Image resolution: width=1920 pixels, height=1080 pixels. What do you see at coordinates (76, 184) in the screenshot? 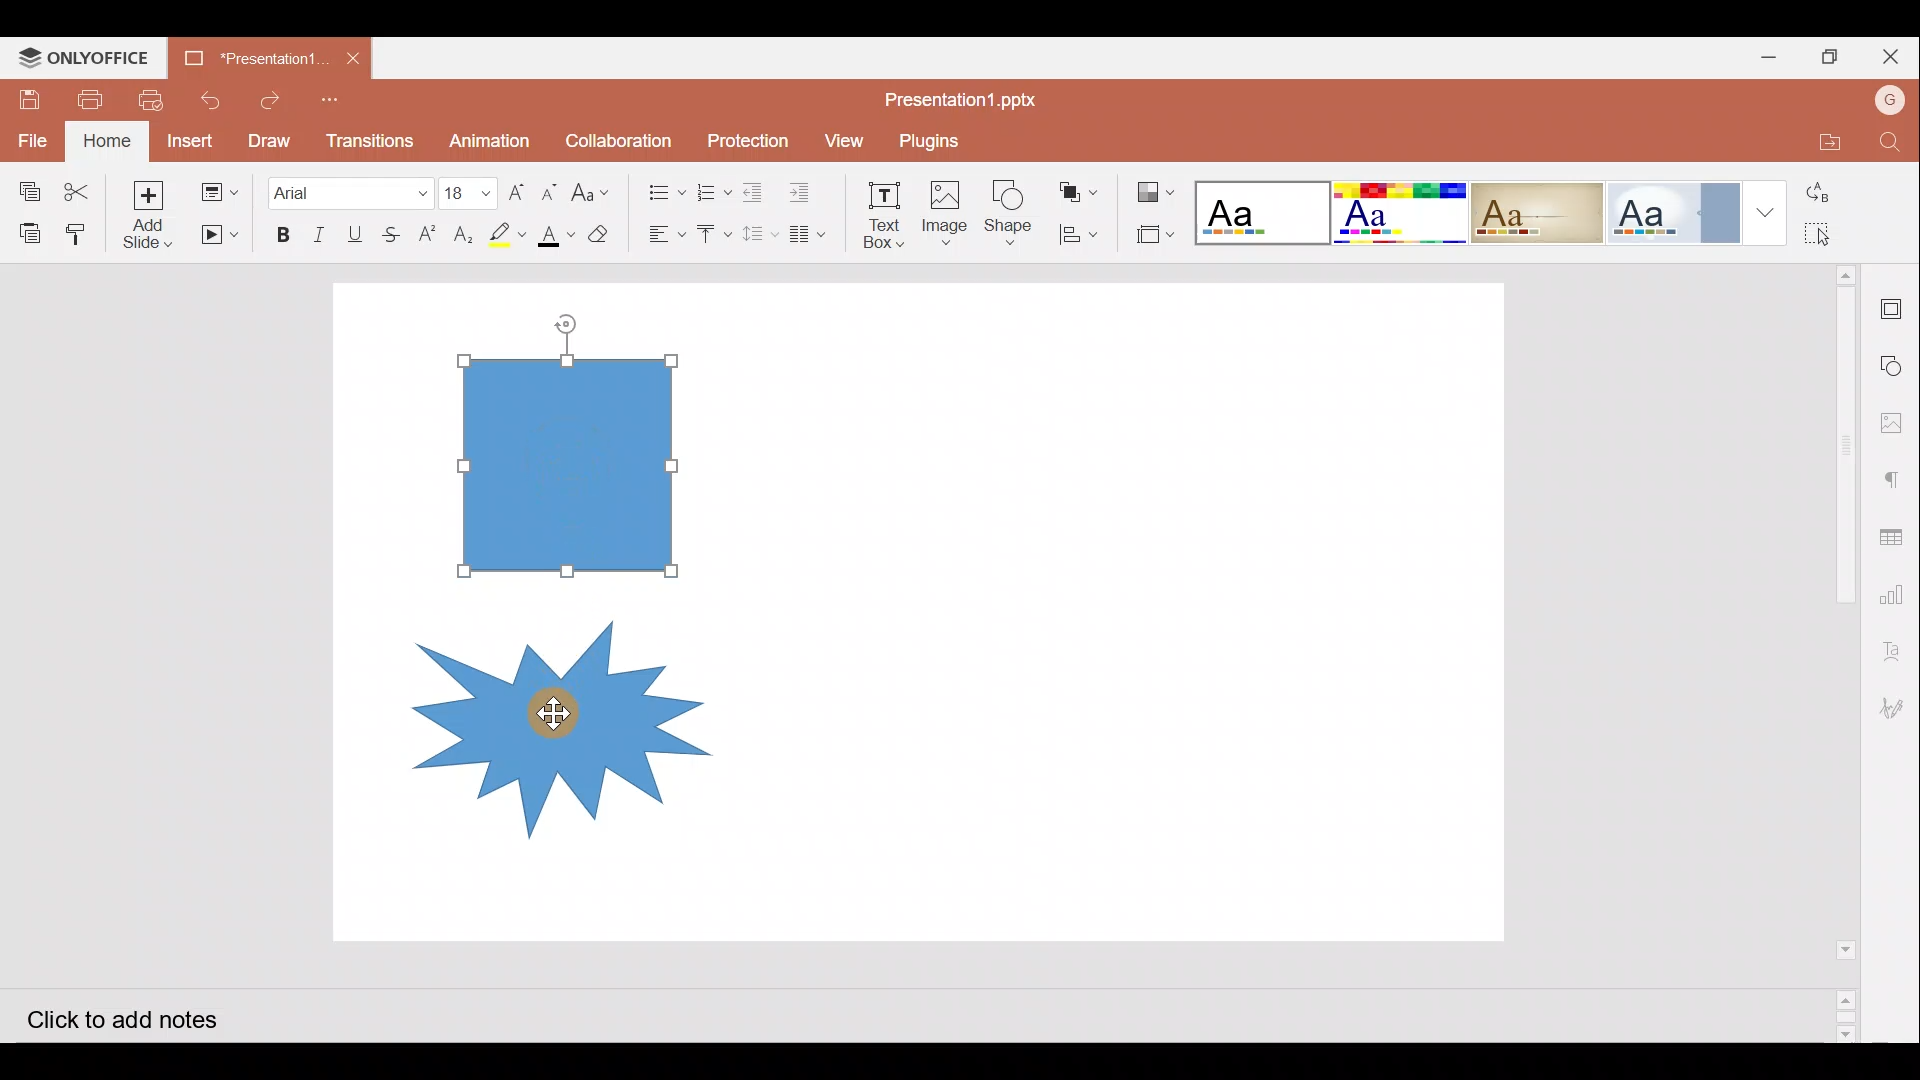
I see `Cut` at bounding box center [76, 184].